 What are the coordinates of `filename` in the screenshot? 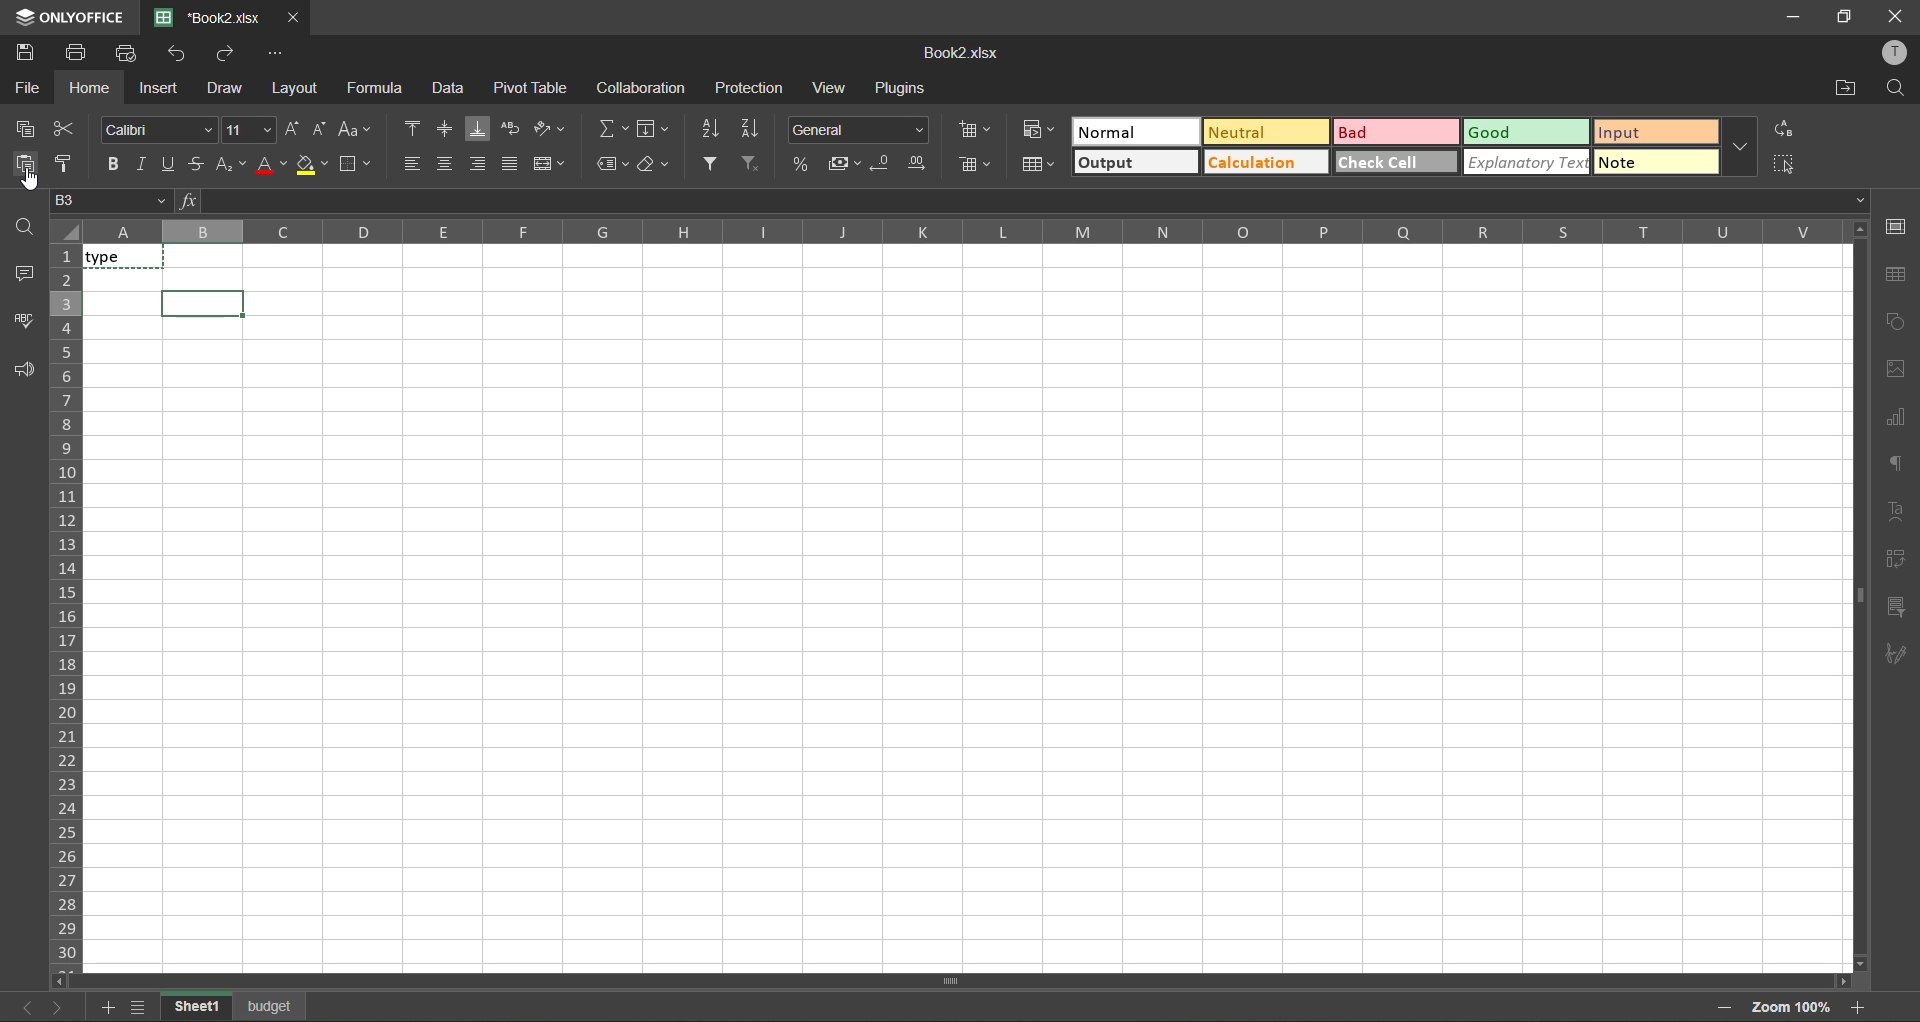 It's located at (967, 55).